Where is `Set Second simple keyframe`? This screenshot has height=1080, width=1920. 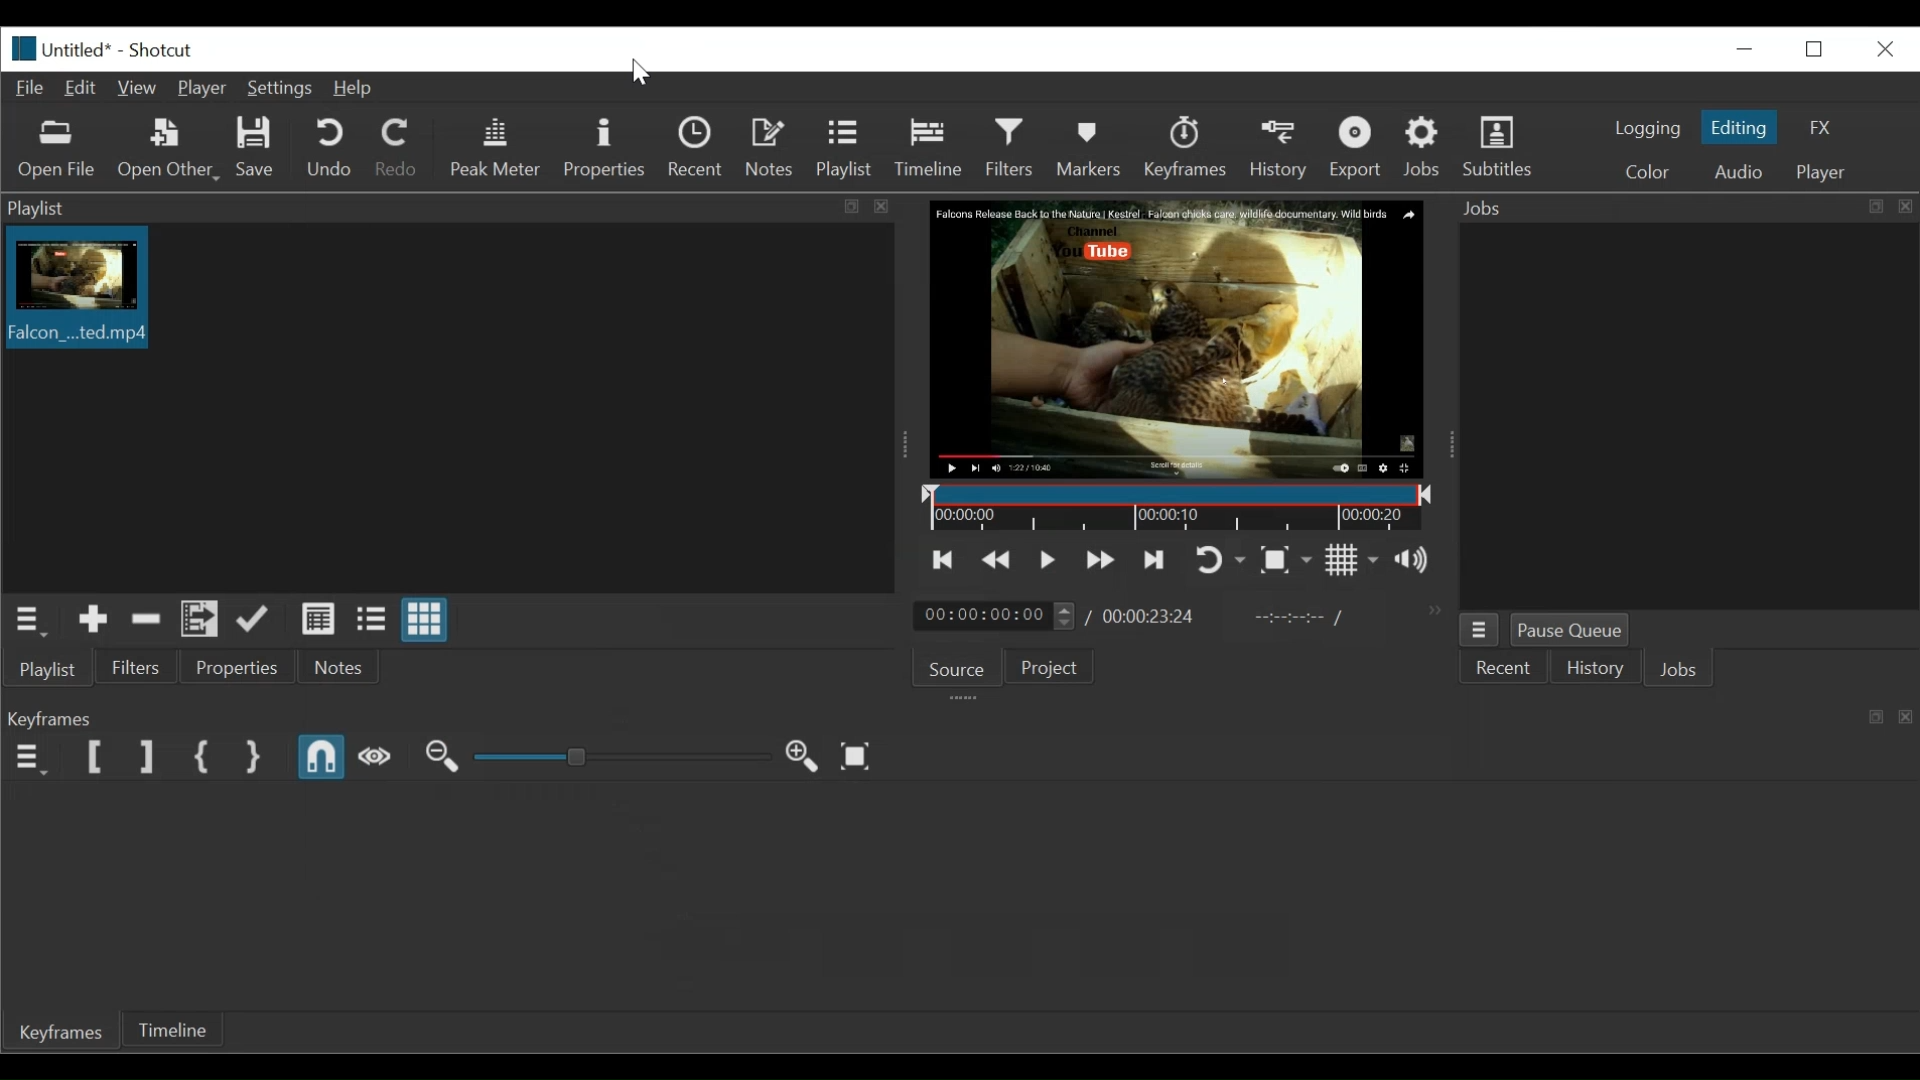
Set Second simple keyframe is located at coordinates (254, 760).